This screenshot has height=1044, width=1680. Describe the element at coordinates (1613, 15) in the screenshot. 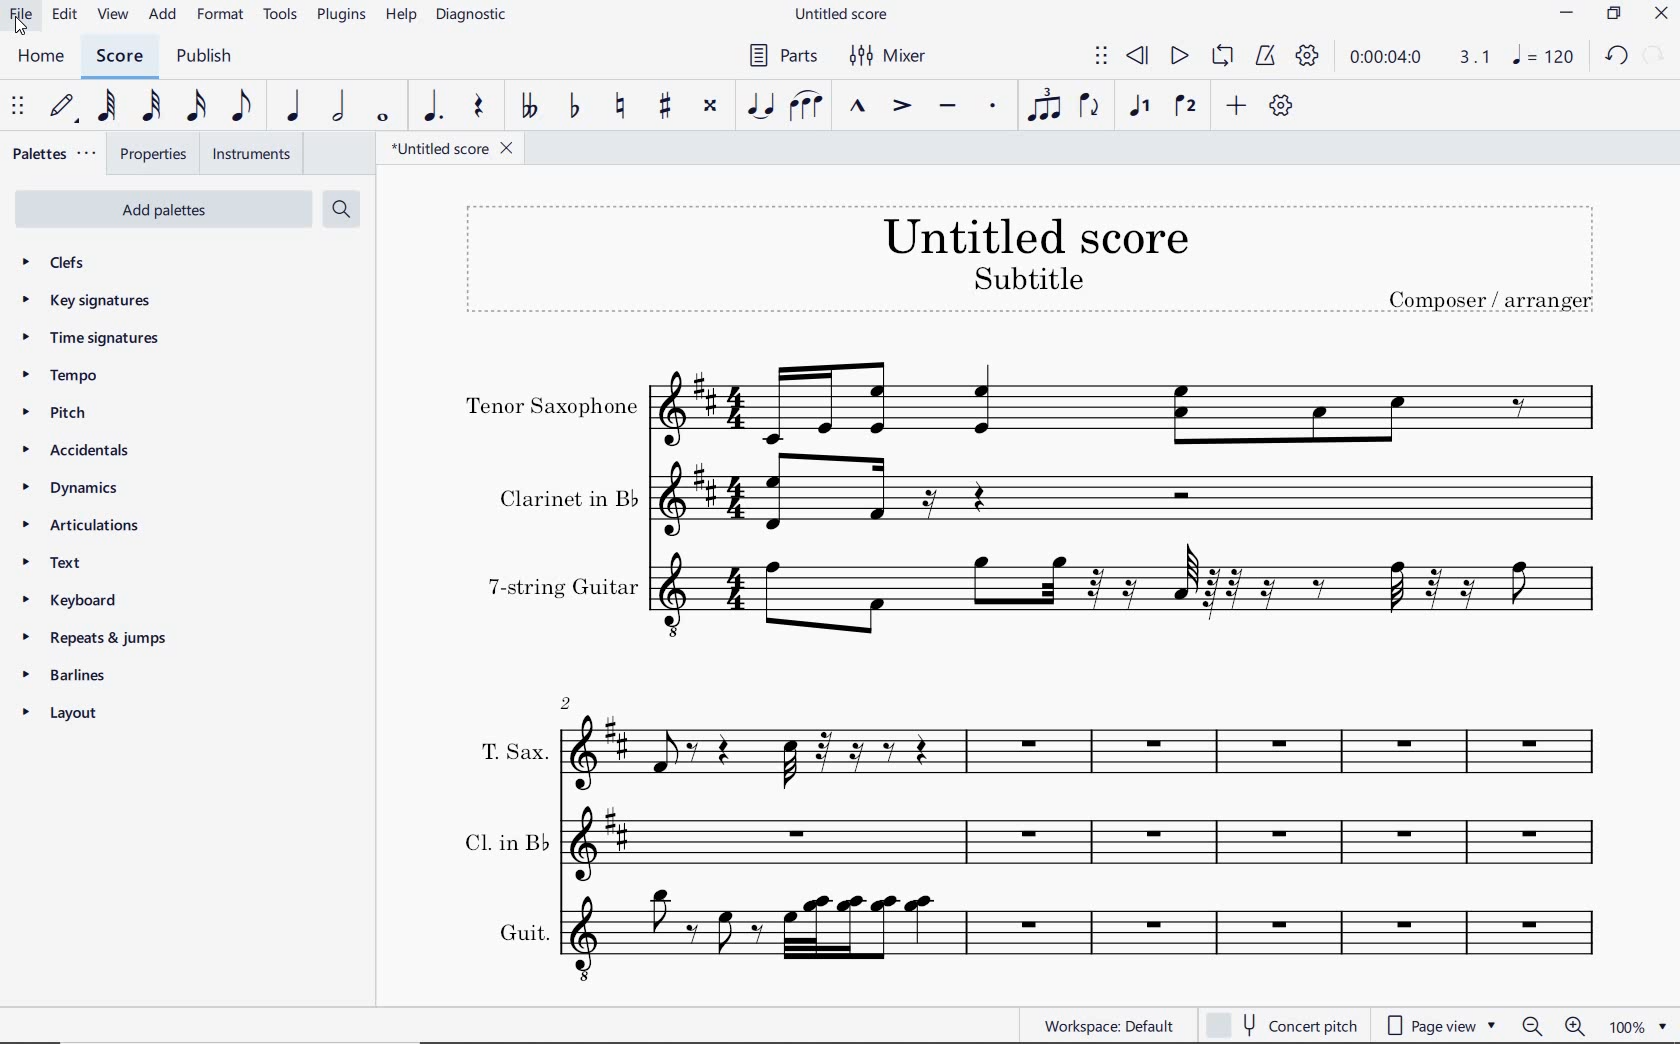

I see `RESTORE DOWN` at that location.